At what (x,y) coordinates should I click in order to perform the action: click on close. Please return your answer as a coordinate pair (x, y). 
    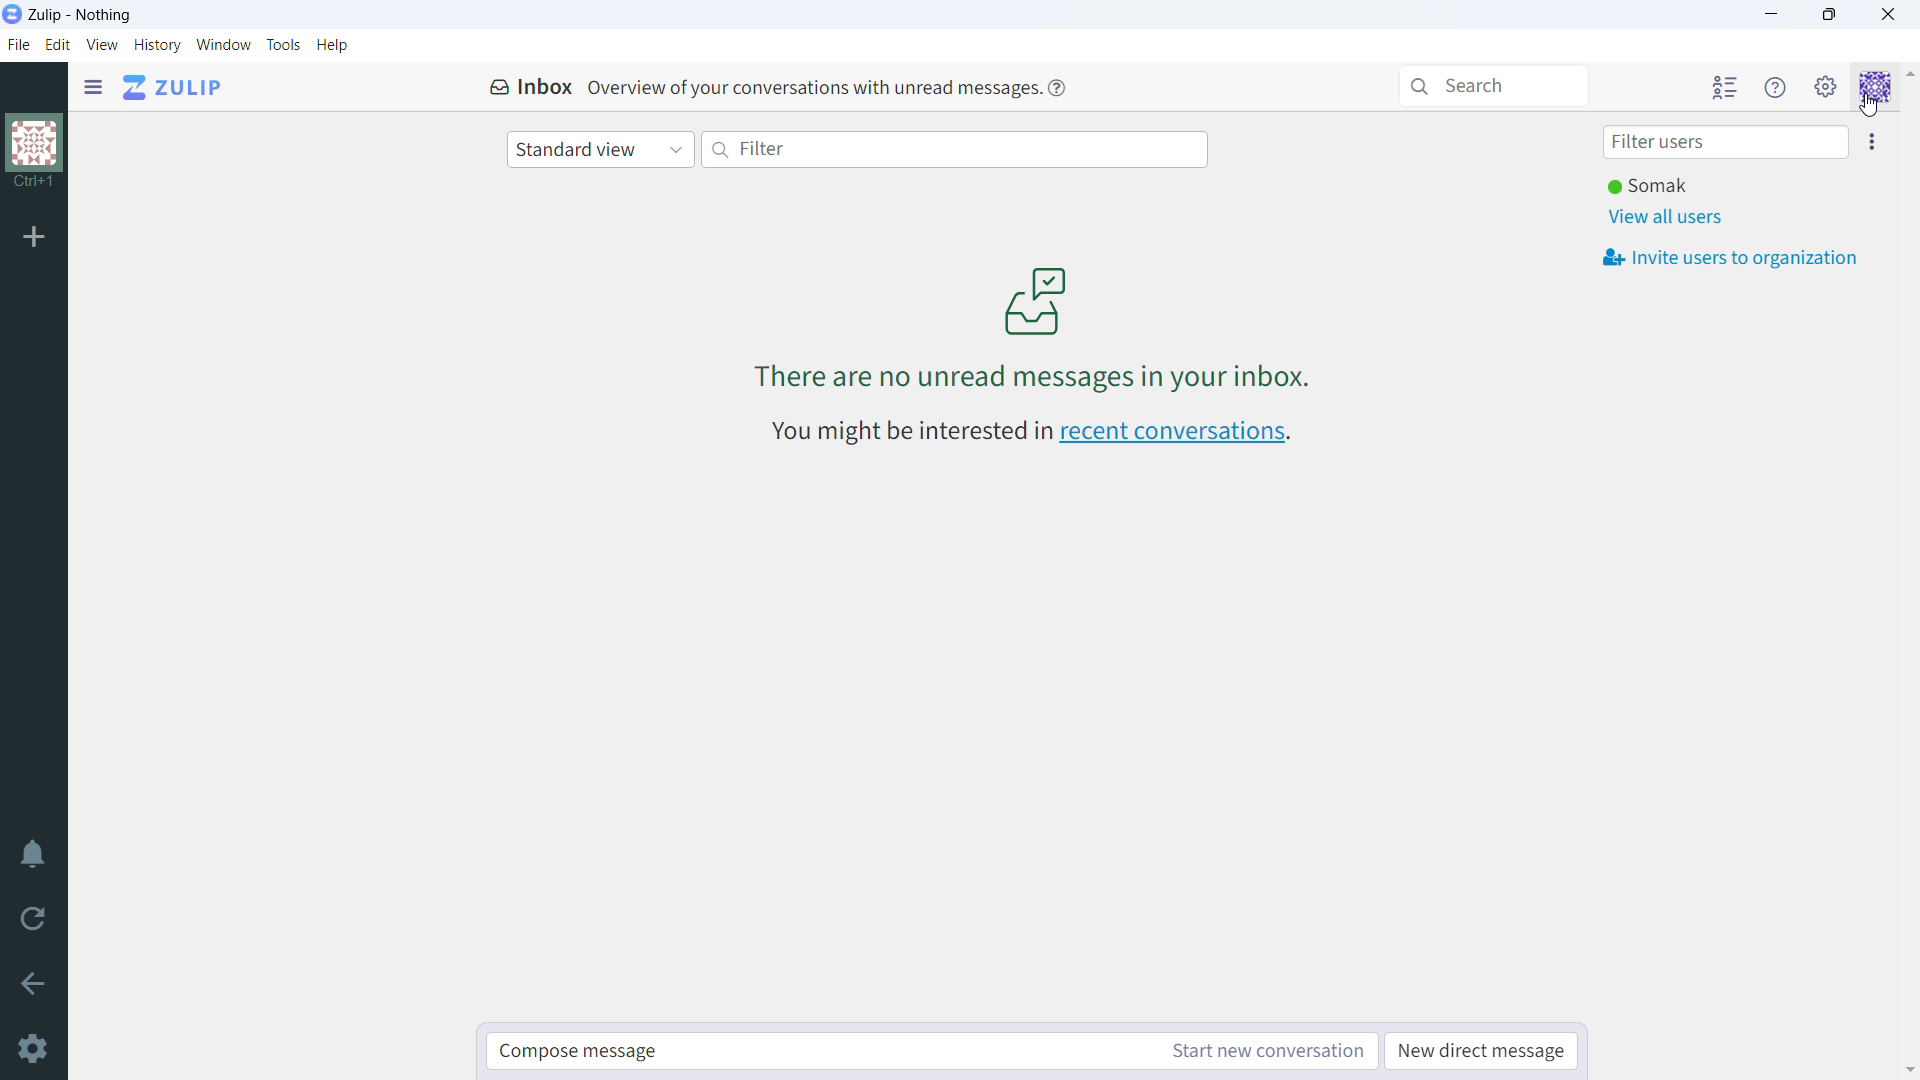
    Looking at the image, I should click on (1888, 14).